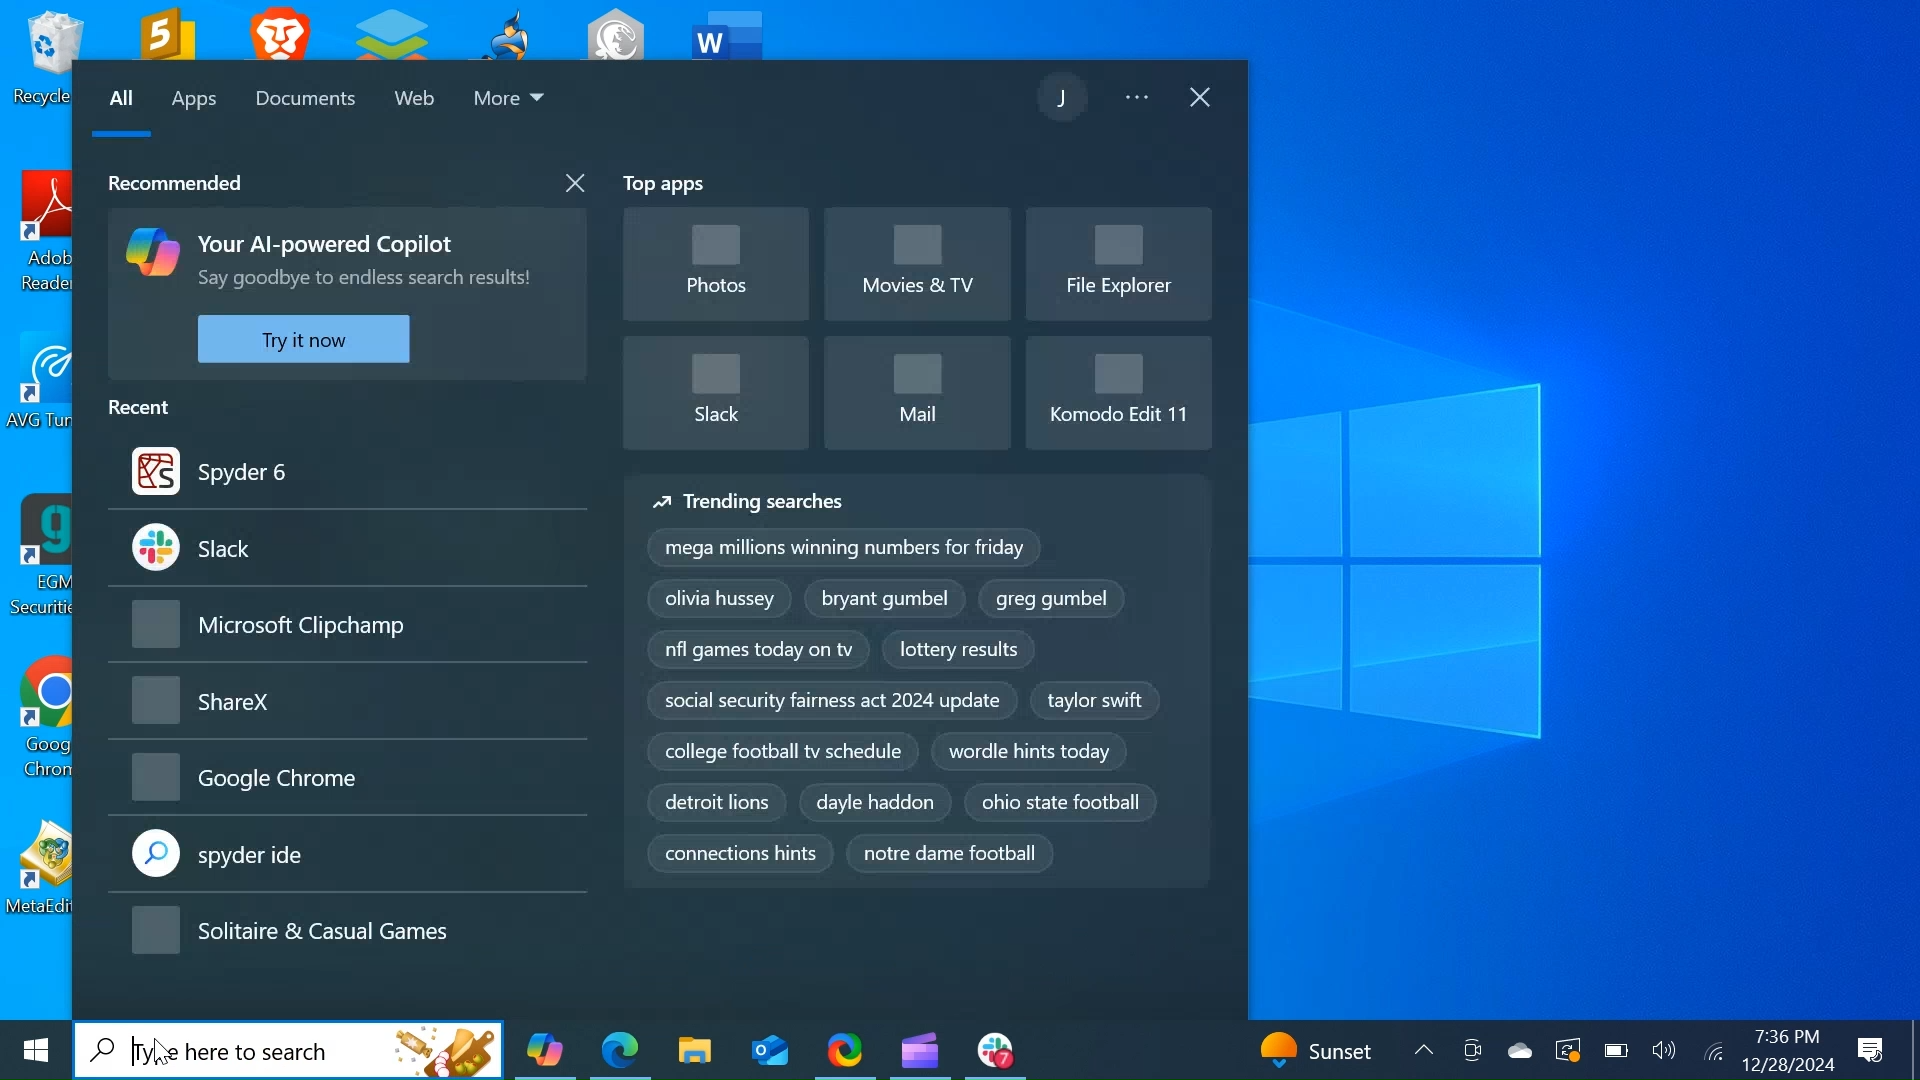 The height and width of the screenshot is (1080, 1920). I want to click on Date, so click(1786, 1065).